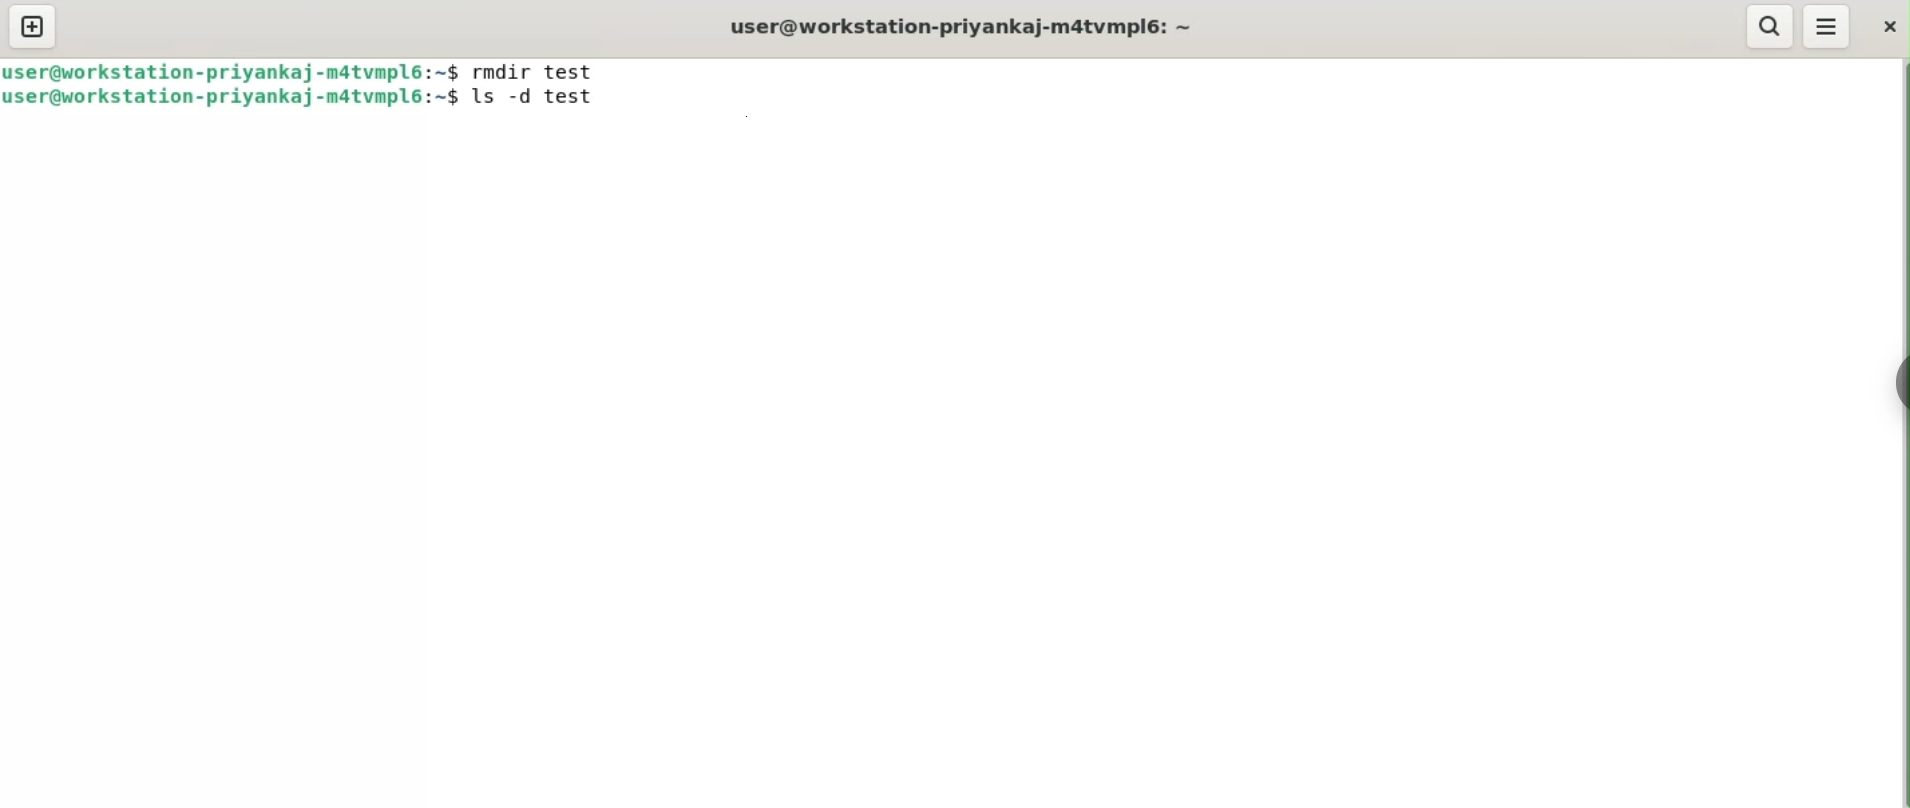  Describe the element at coordinates (1886, 25) in the screenshot. I see `close` at that location.